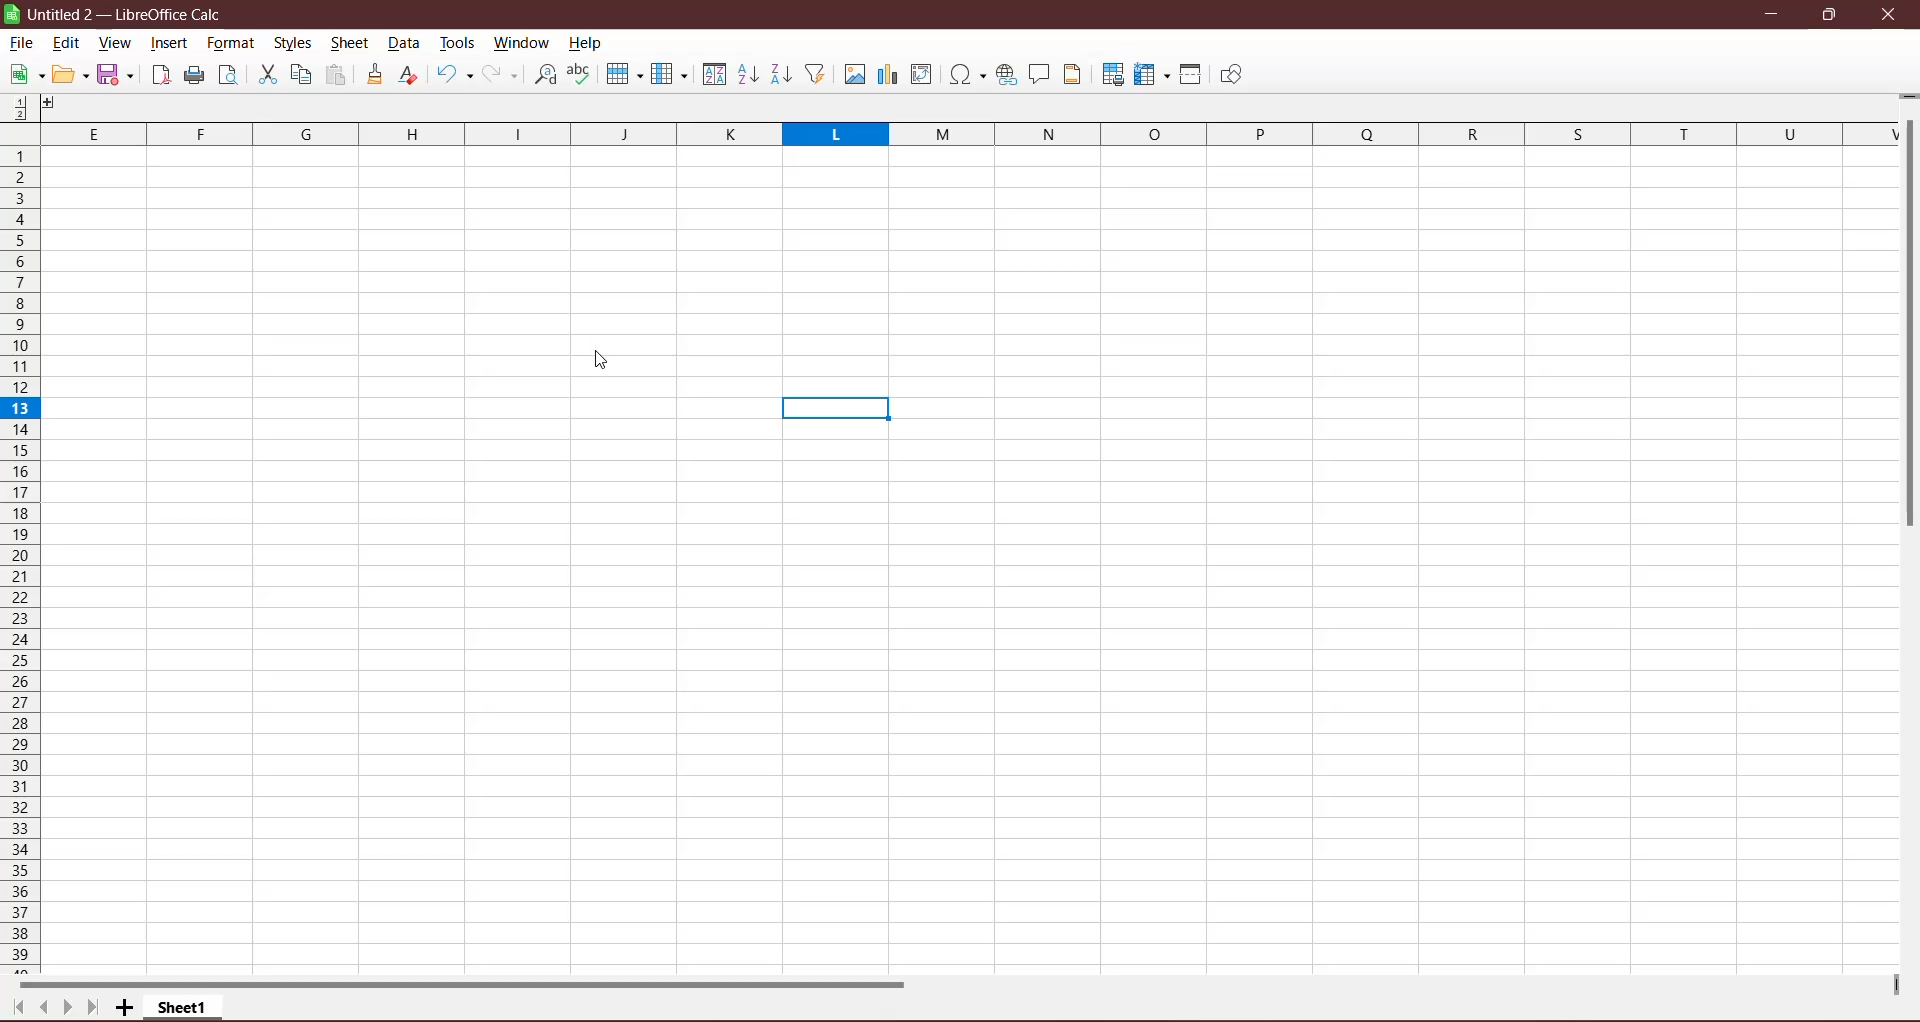  I want to click on Rows, so click(18, 560).